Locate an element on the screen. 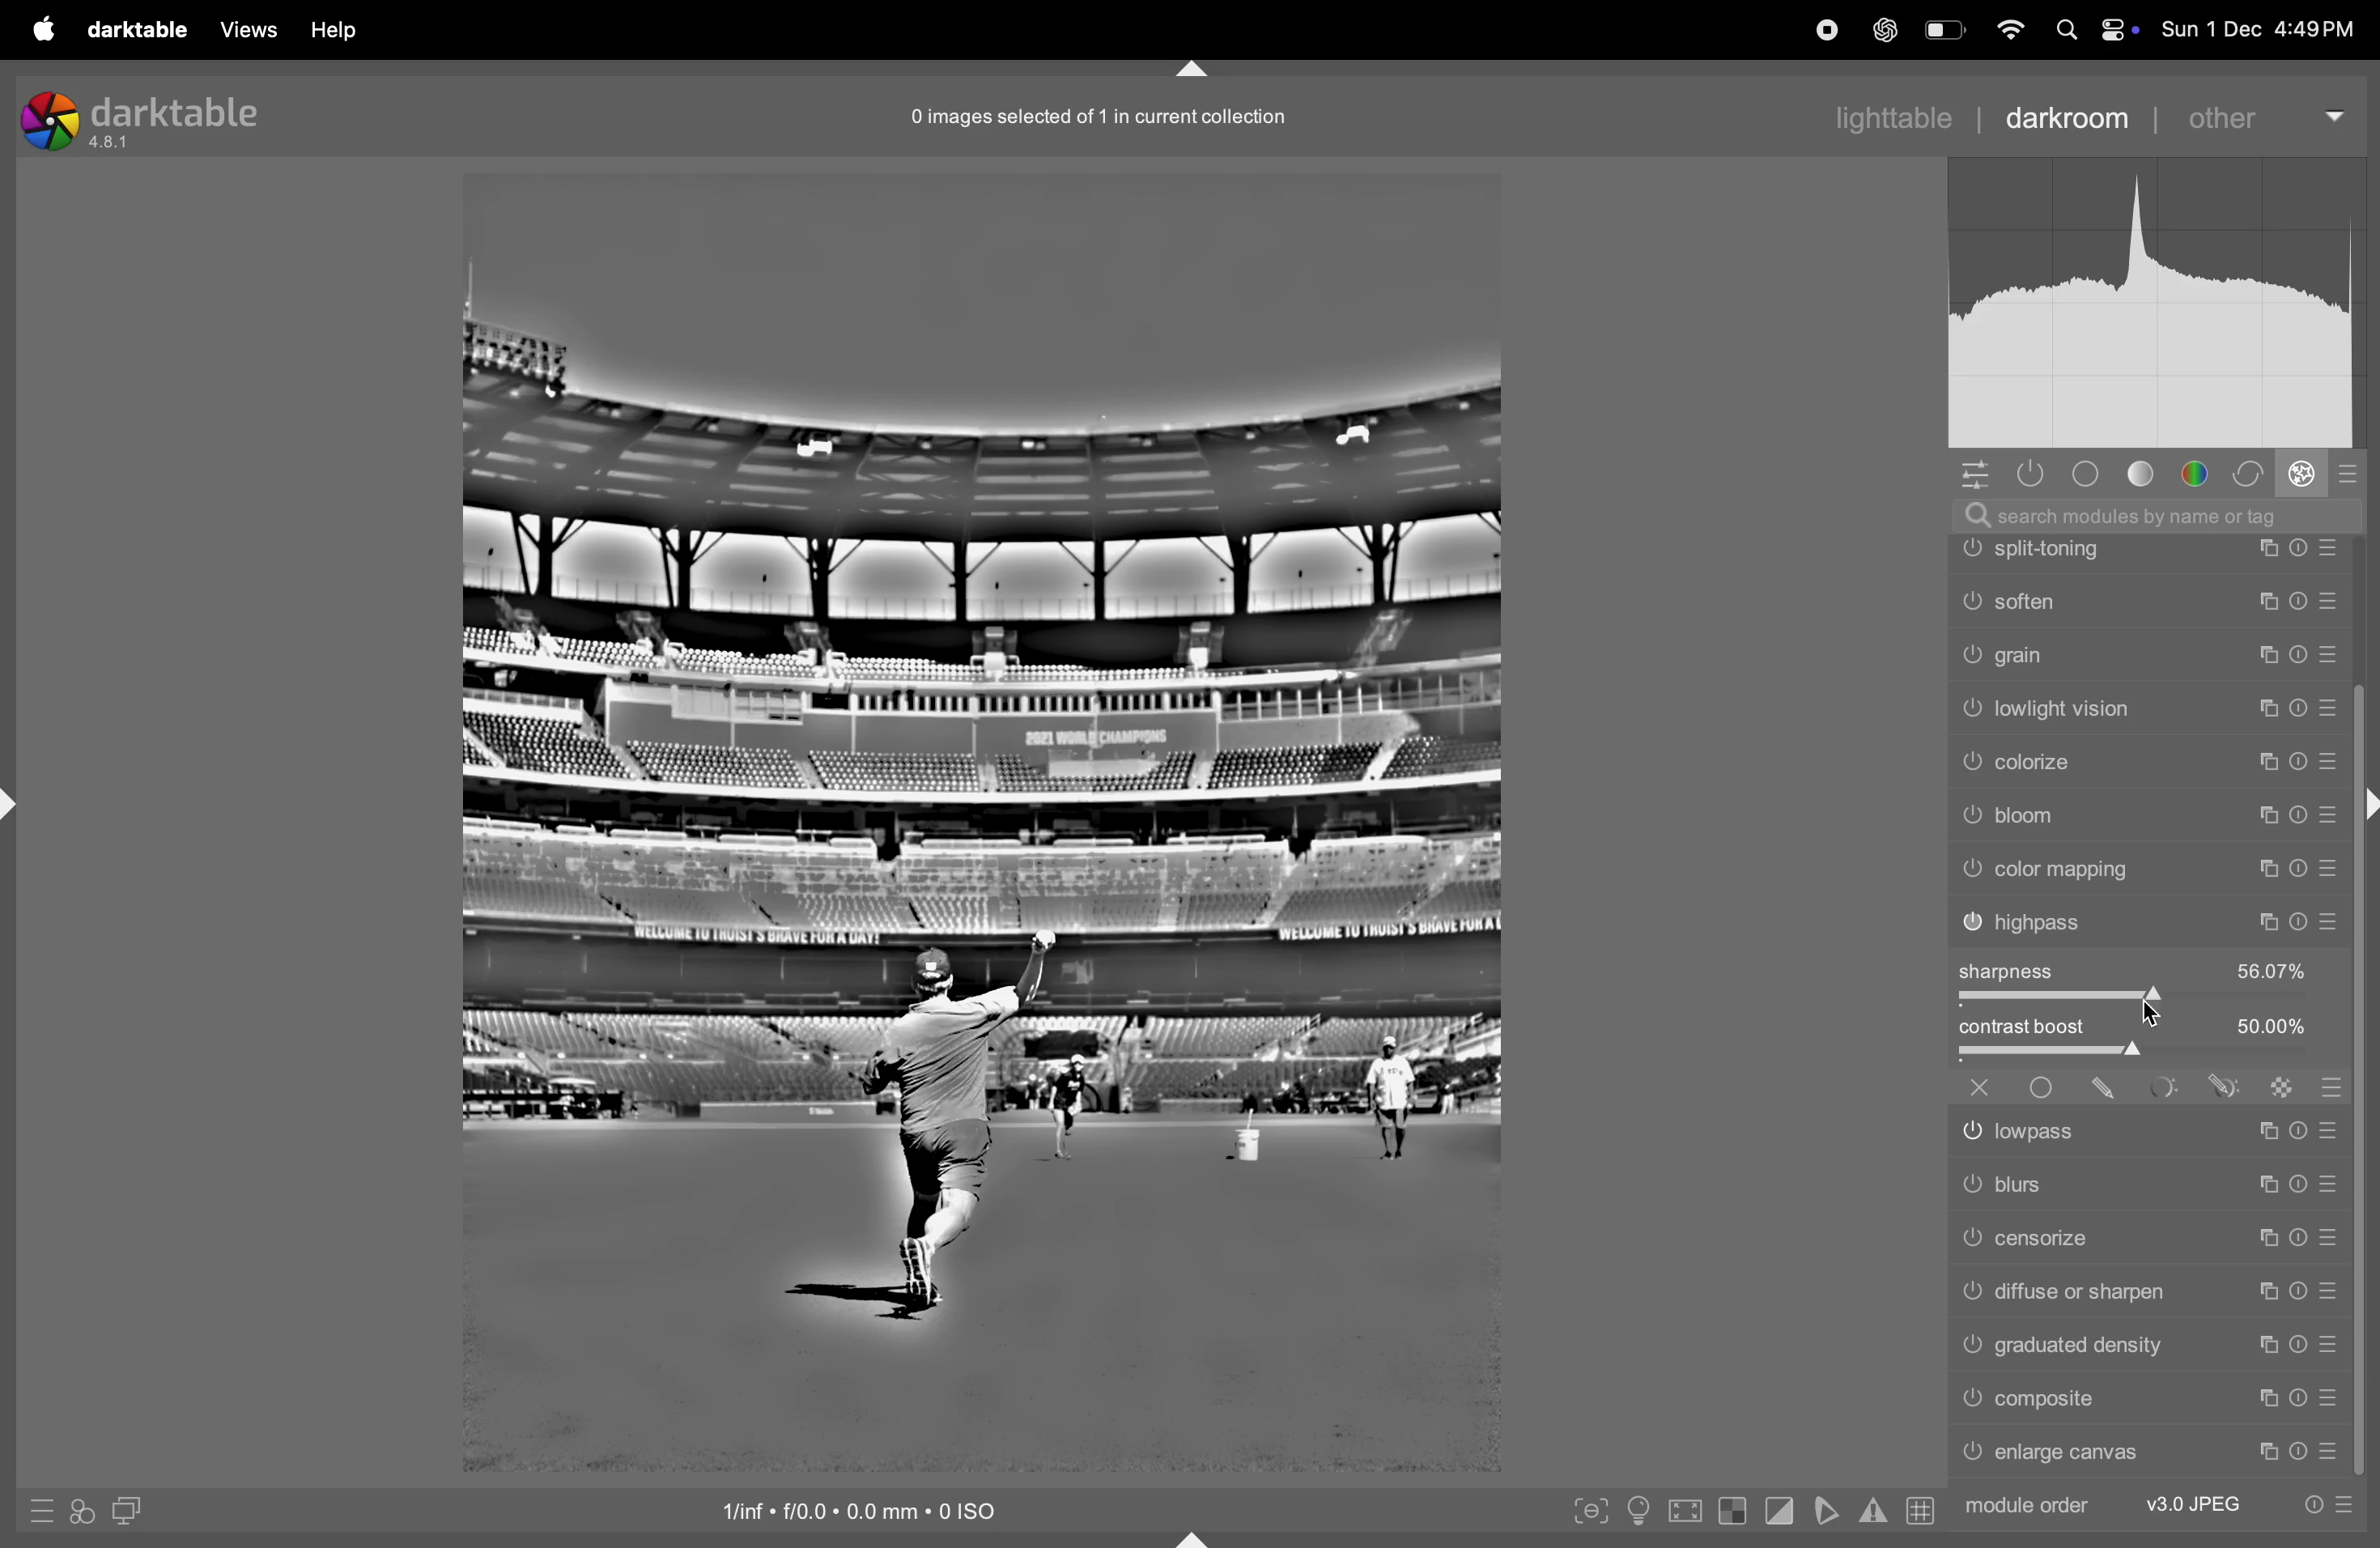 Image resolution: width=2380 pixels, height=1548 pixels. preset options is located at coordinates (2328, 1505).